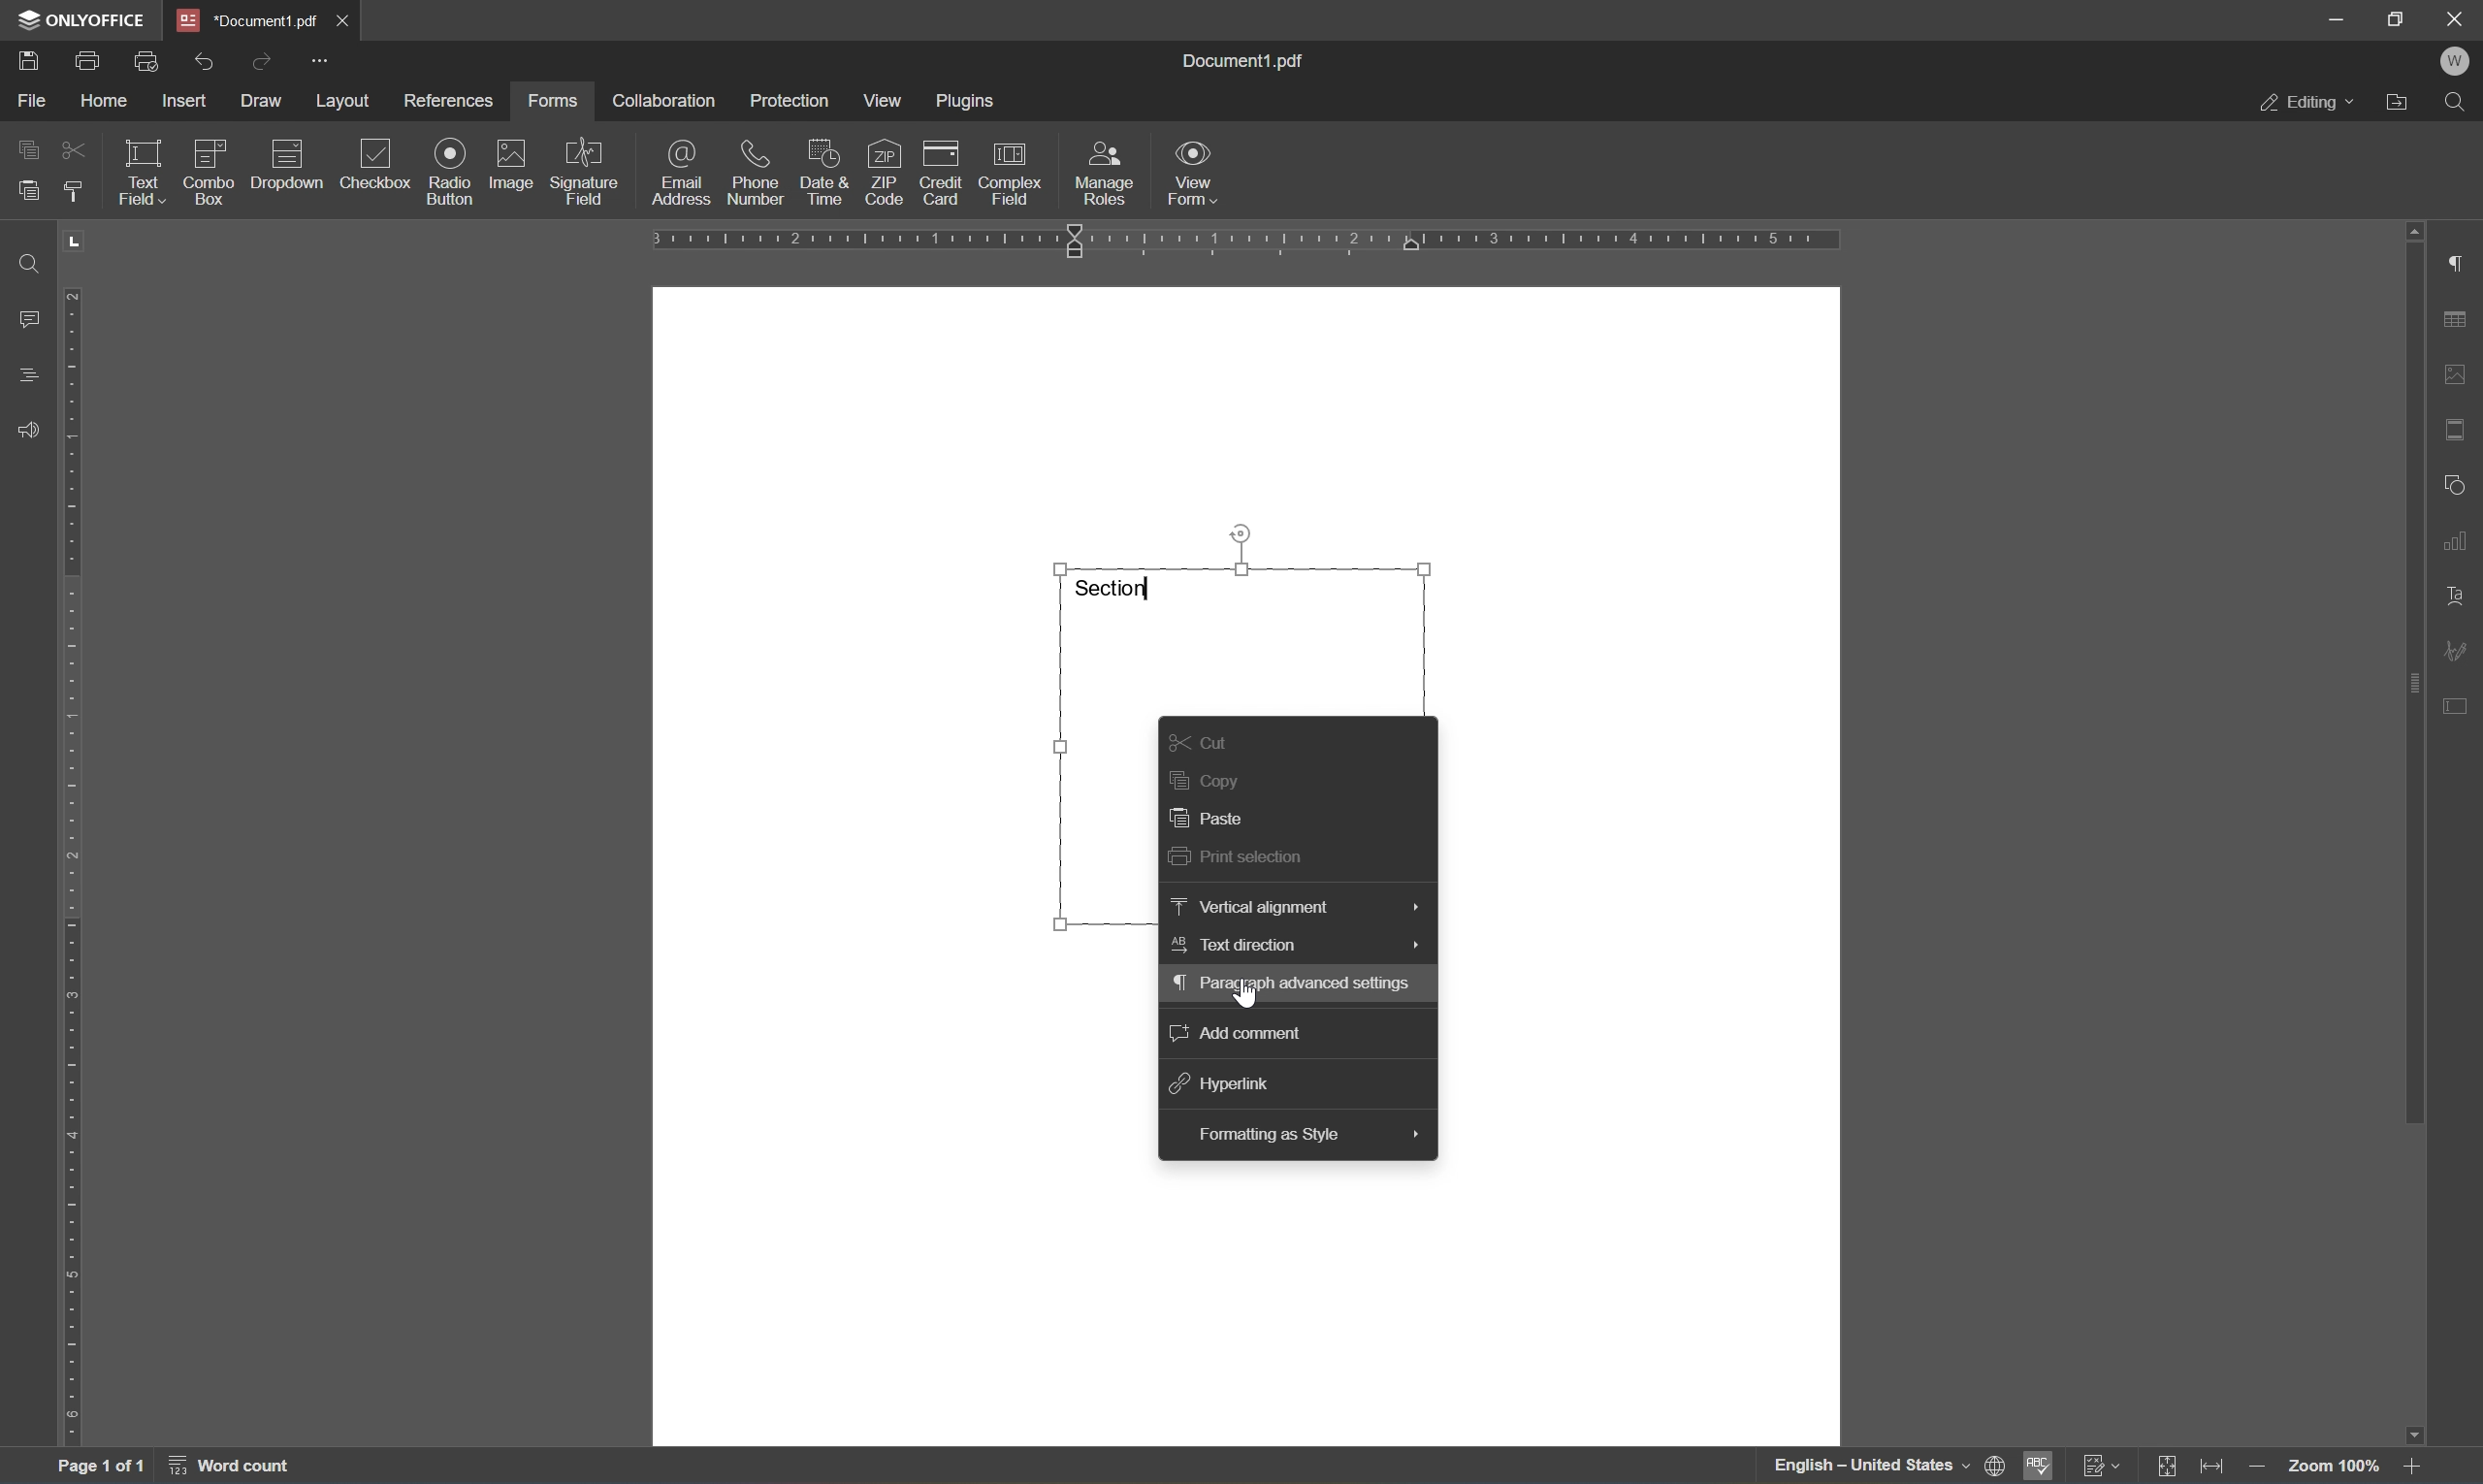 The width and height of the screenshot is (2483, 1484). What do you see at coordinates (1246, 994) in the screenshot?
I see `Cursor` at bounding box center [1246, 994].